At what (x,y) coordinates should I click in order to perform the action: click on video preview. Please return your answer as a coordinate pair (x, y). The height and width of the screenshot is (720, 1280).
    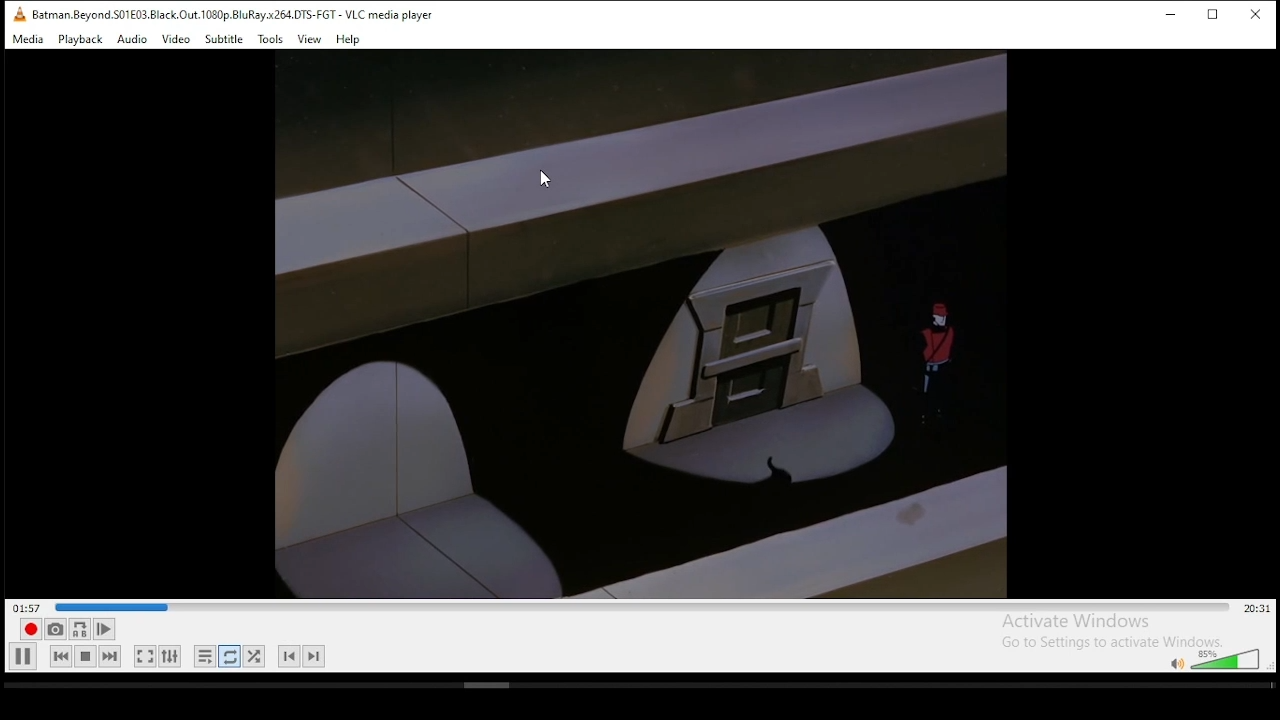
    Looking at the image, I should click on (639, 321).